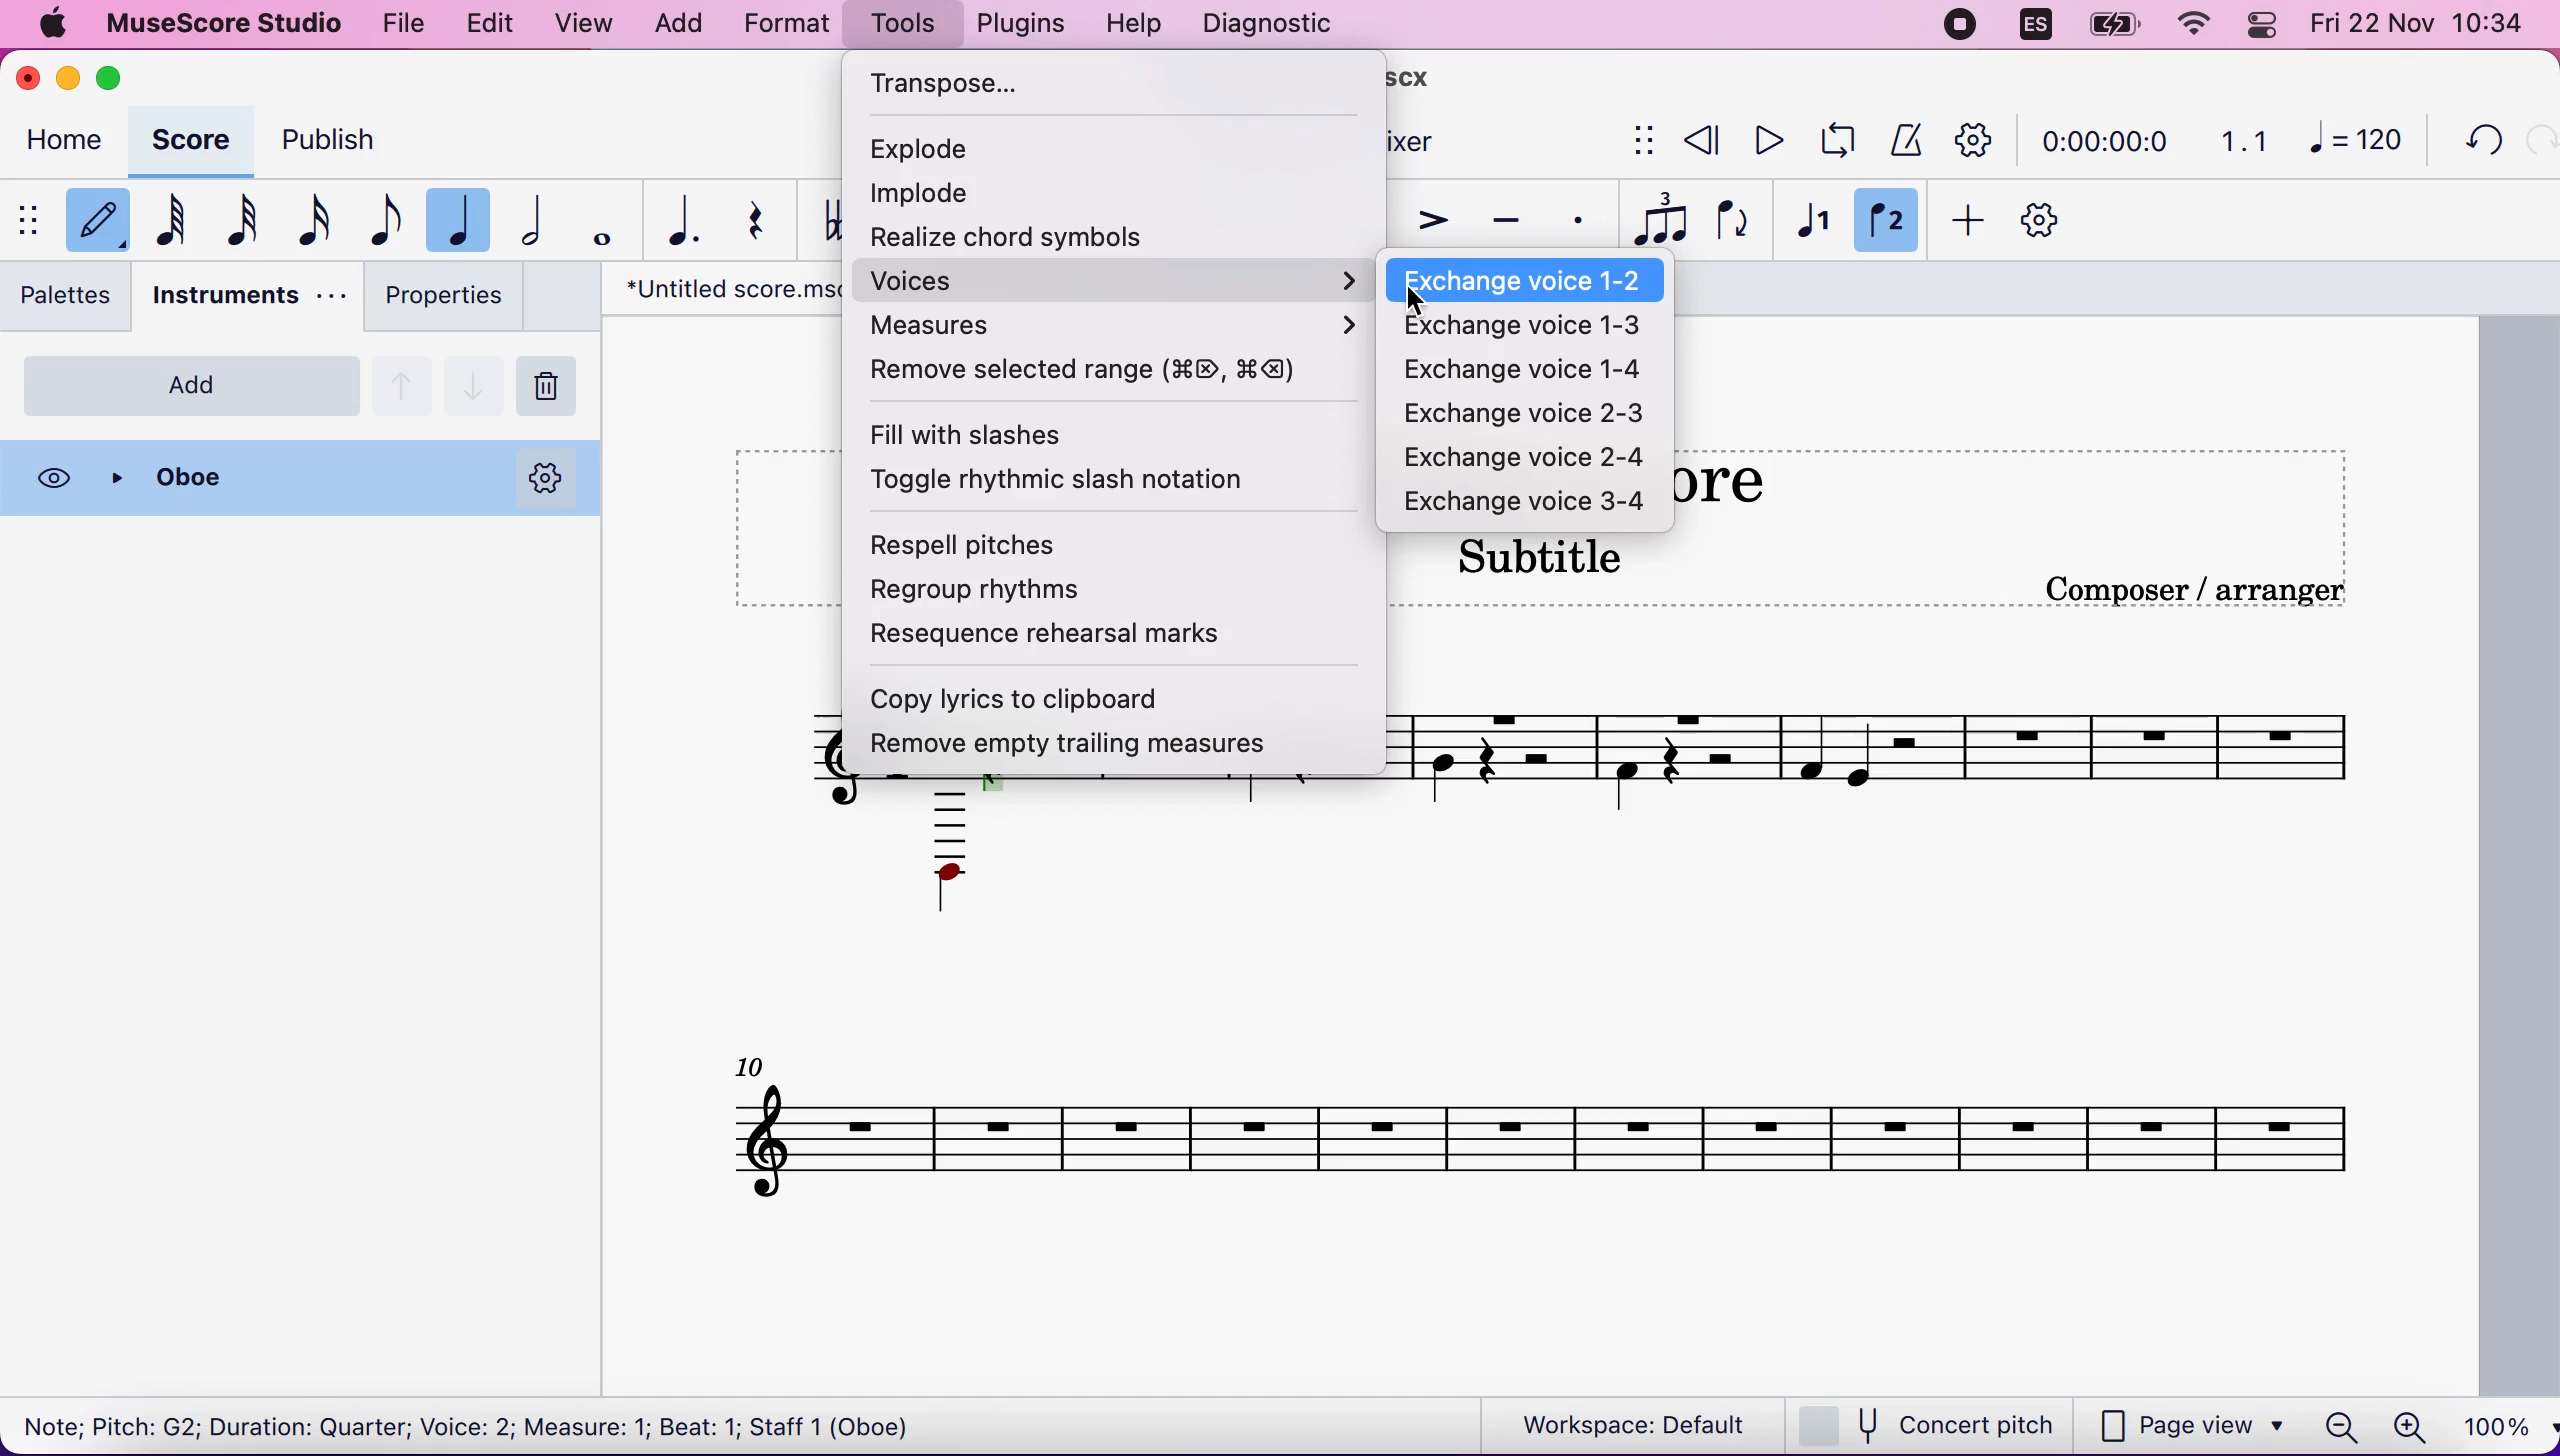  I want to click on diagnostic, so click(1282, 24).